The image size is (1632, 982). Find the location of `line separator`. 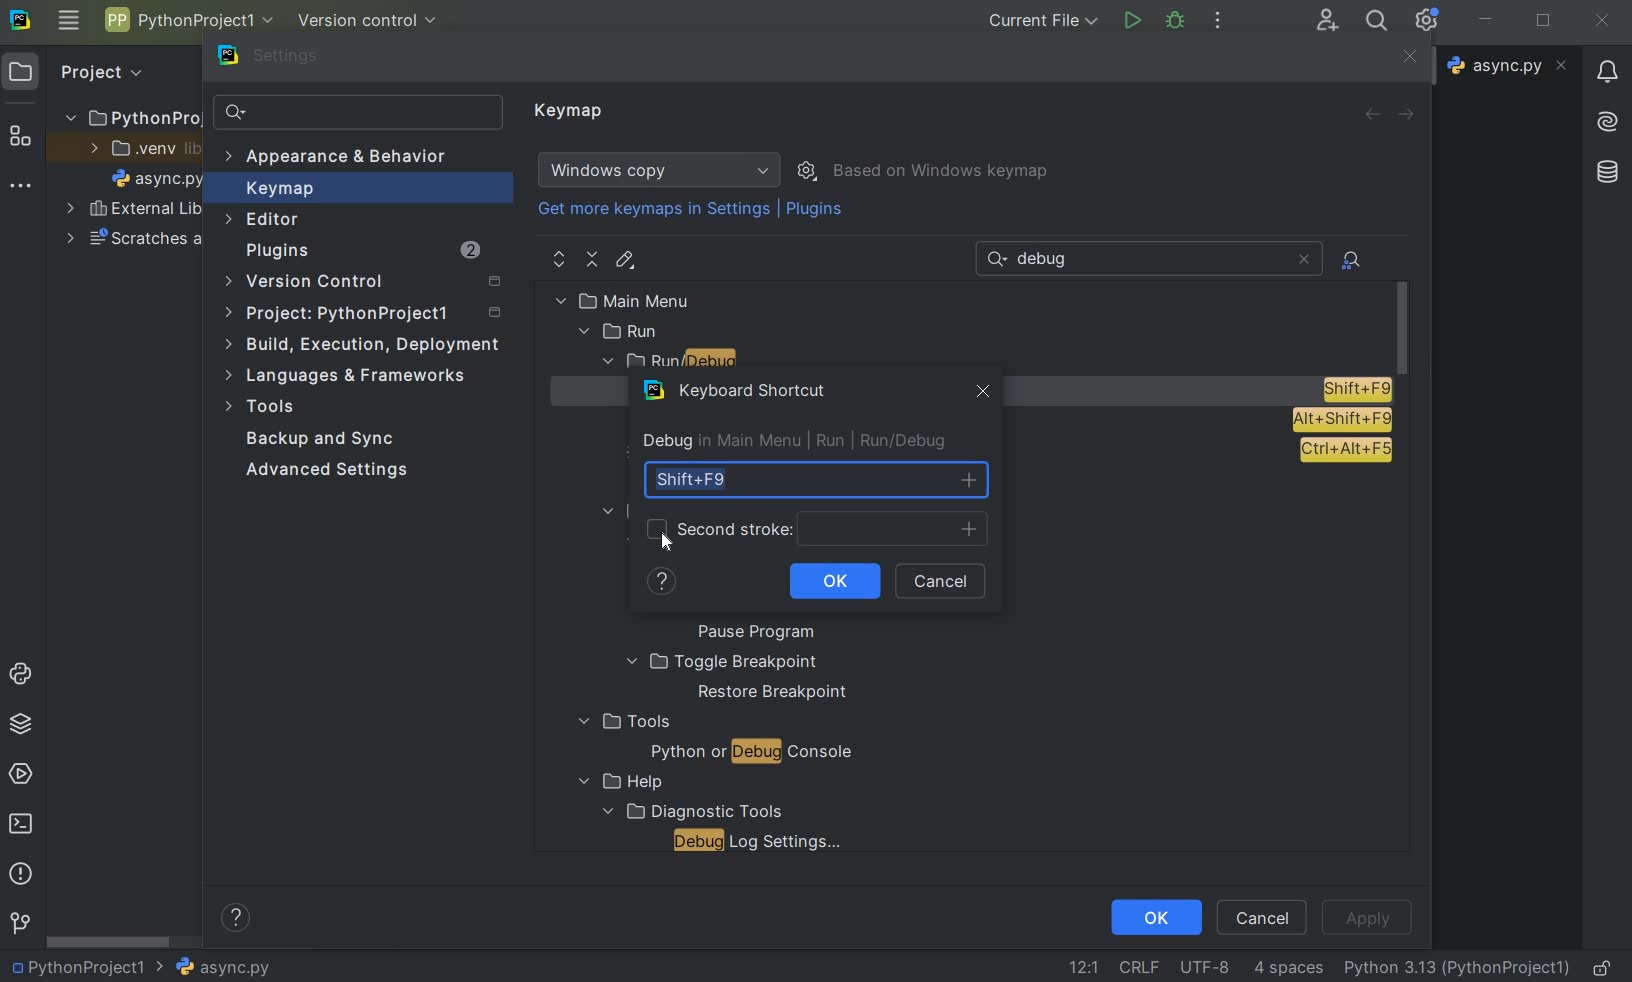

line separator is located at coordinates (1138, 968).